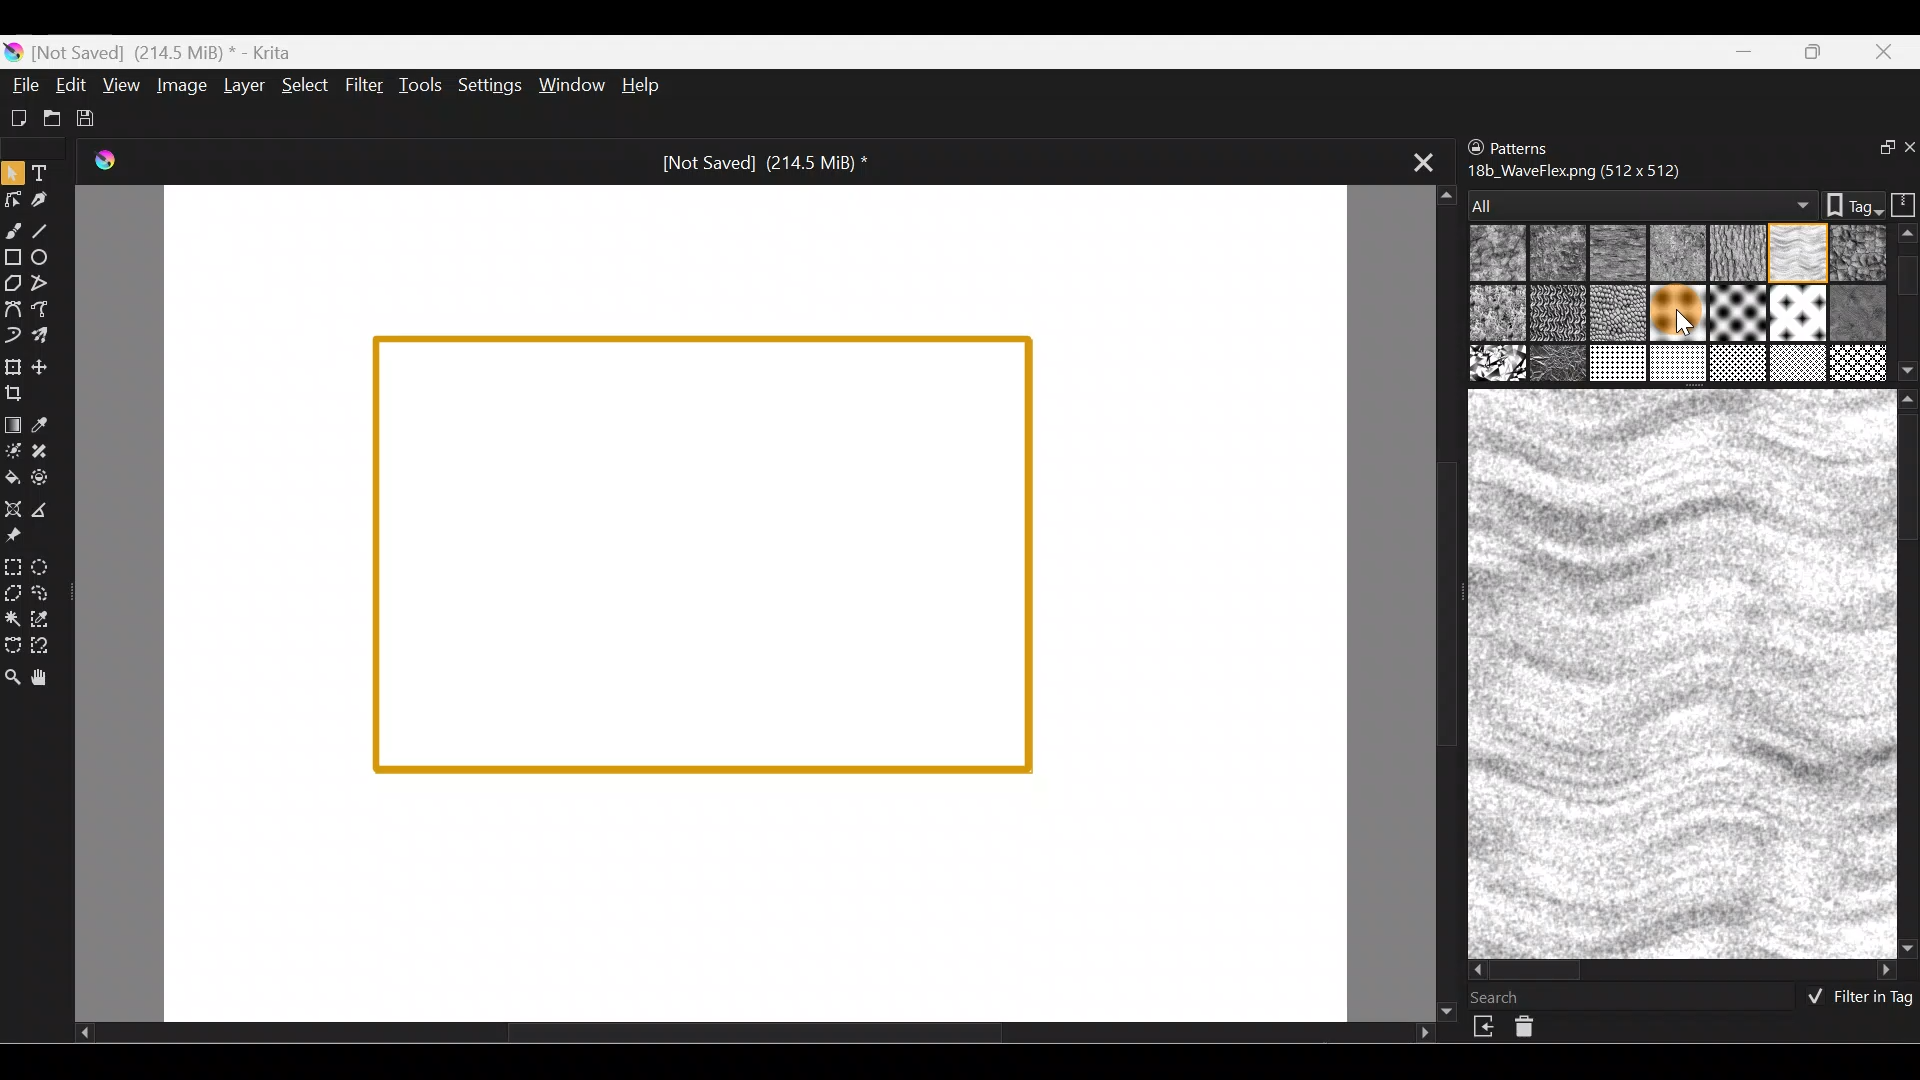 The image size is (1920, 1080). What do you see at coordinates (47, 622) in the screenshot?
I see `Similar colour selection tool` at bounding box center [47, 622].